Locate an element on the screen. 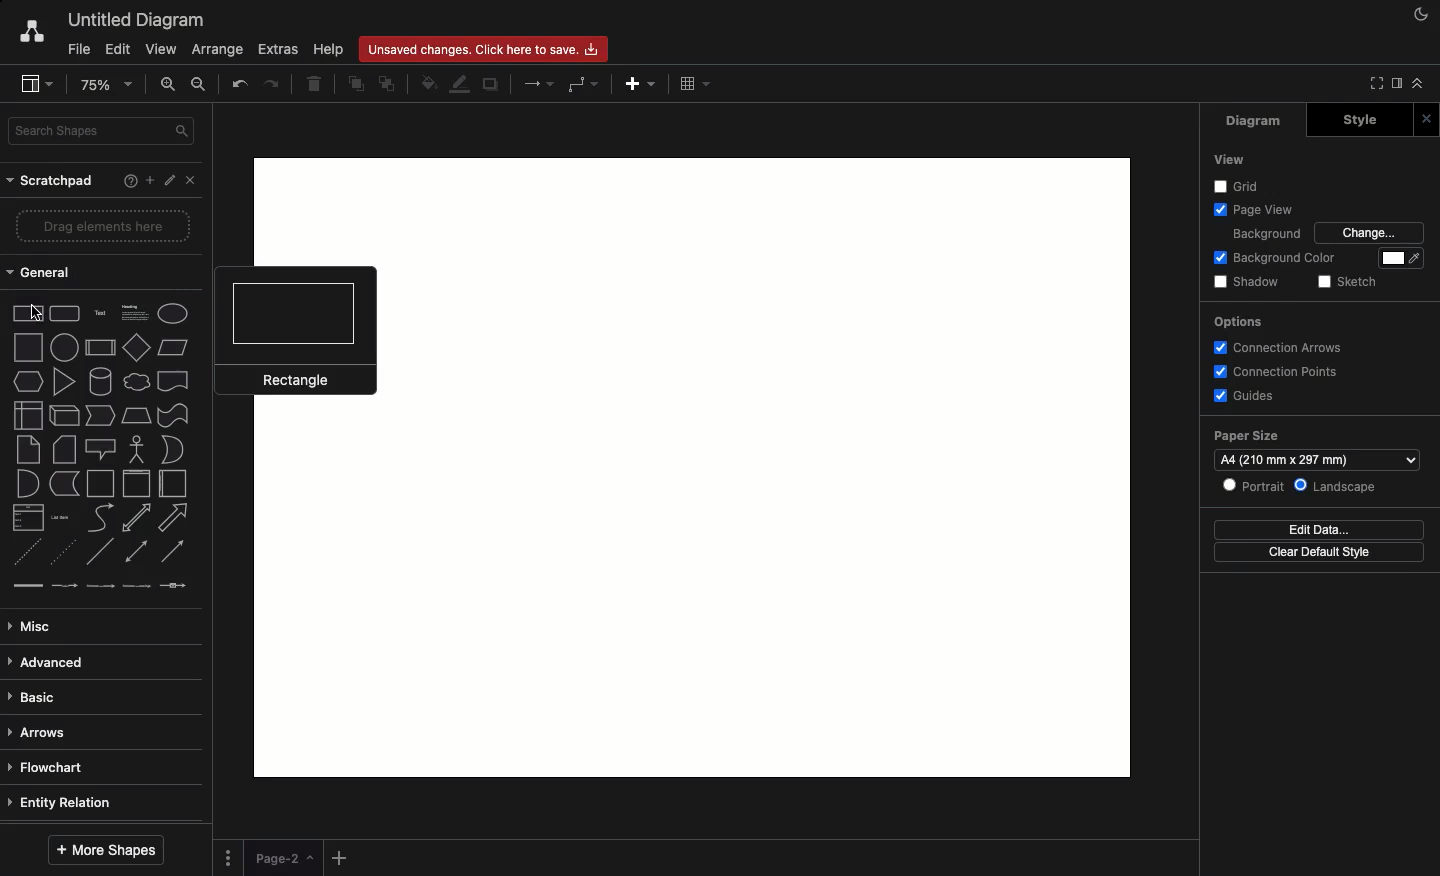  Sidebar is located at coordinates (1393, 85).